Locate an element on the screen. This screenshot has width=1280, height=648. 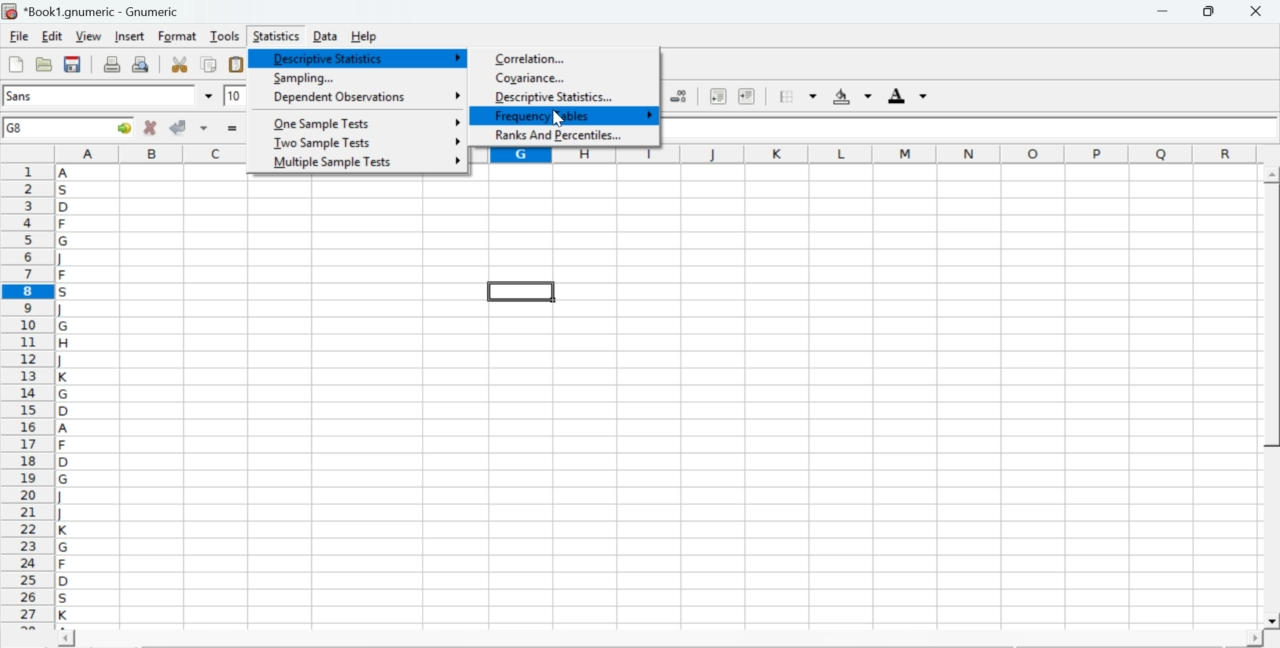
scroll bar is located at coordinates (660, 640).